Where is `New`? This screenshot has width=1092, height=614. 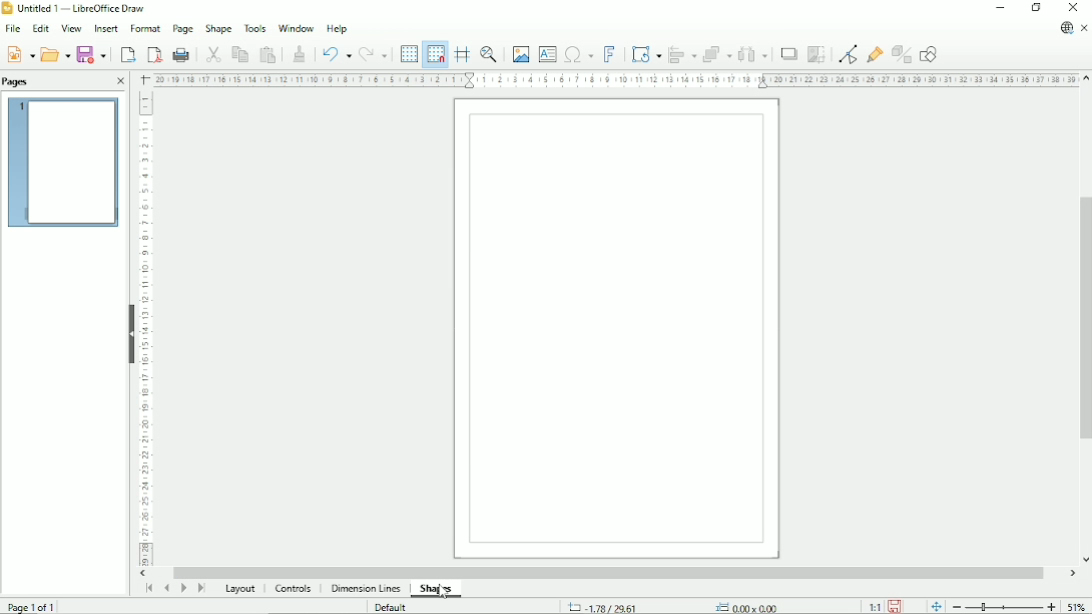
New is located at coordinates (22, 54).